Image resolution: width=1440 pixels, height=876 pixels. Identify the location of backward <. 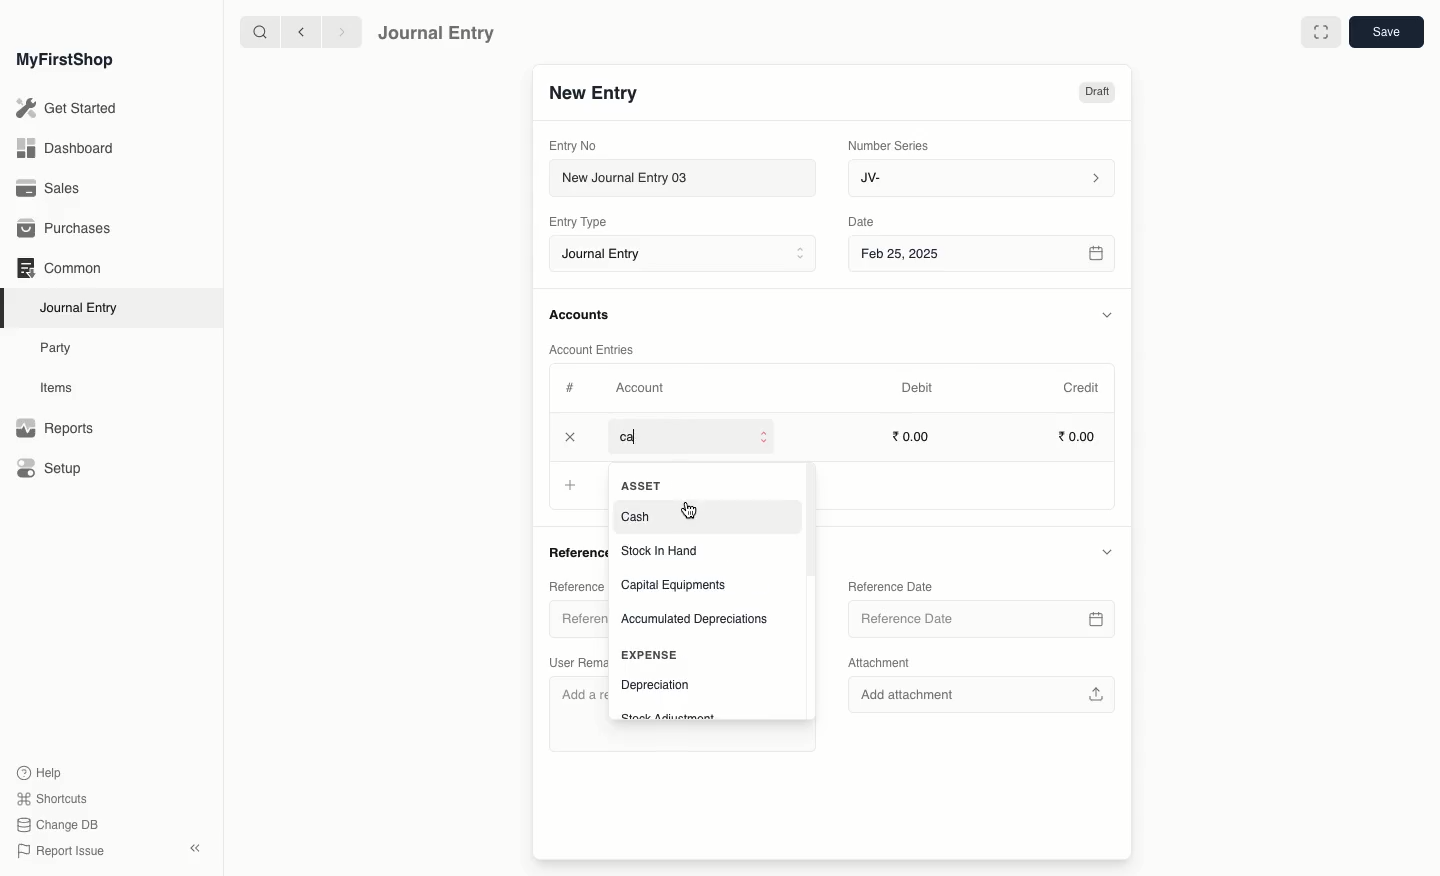
(296, 32).